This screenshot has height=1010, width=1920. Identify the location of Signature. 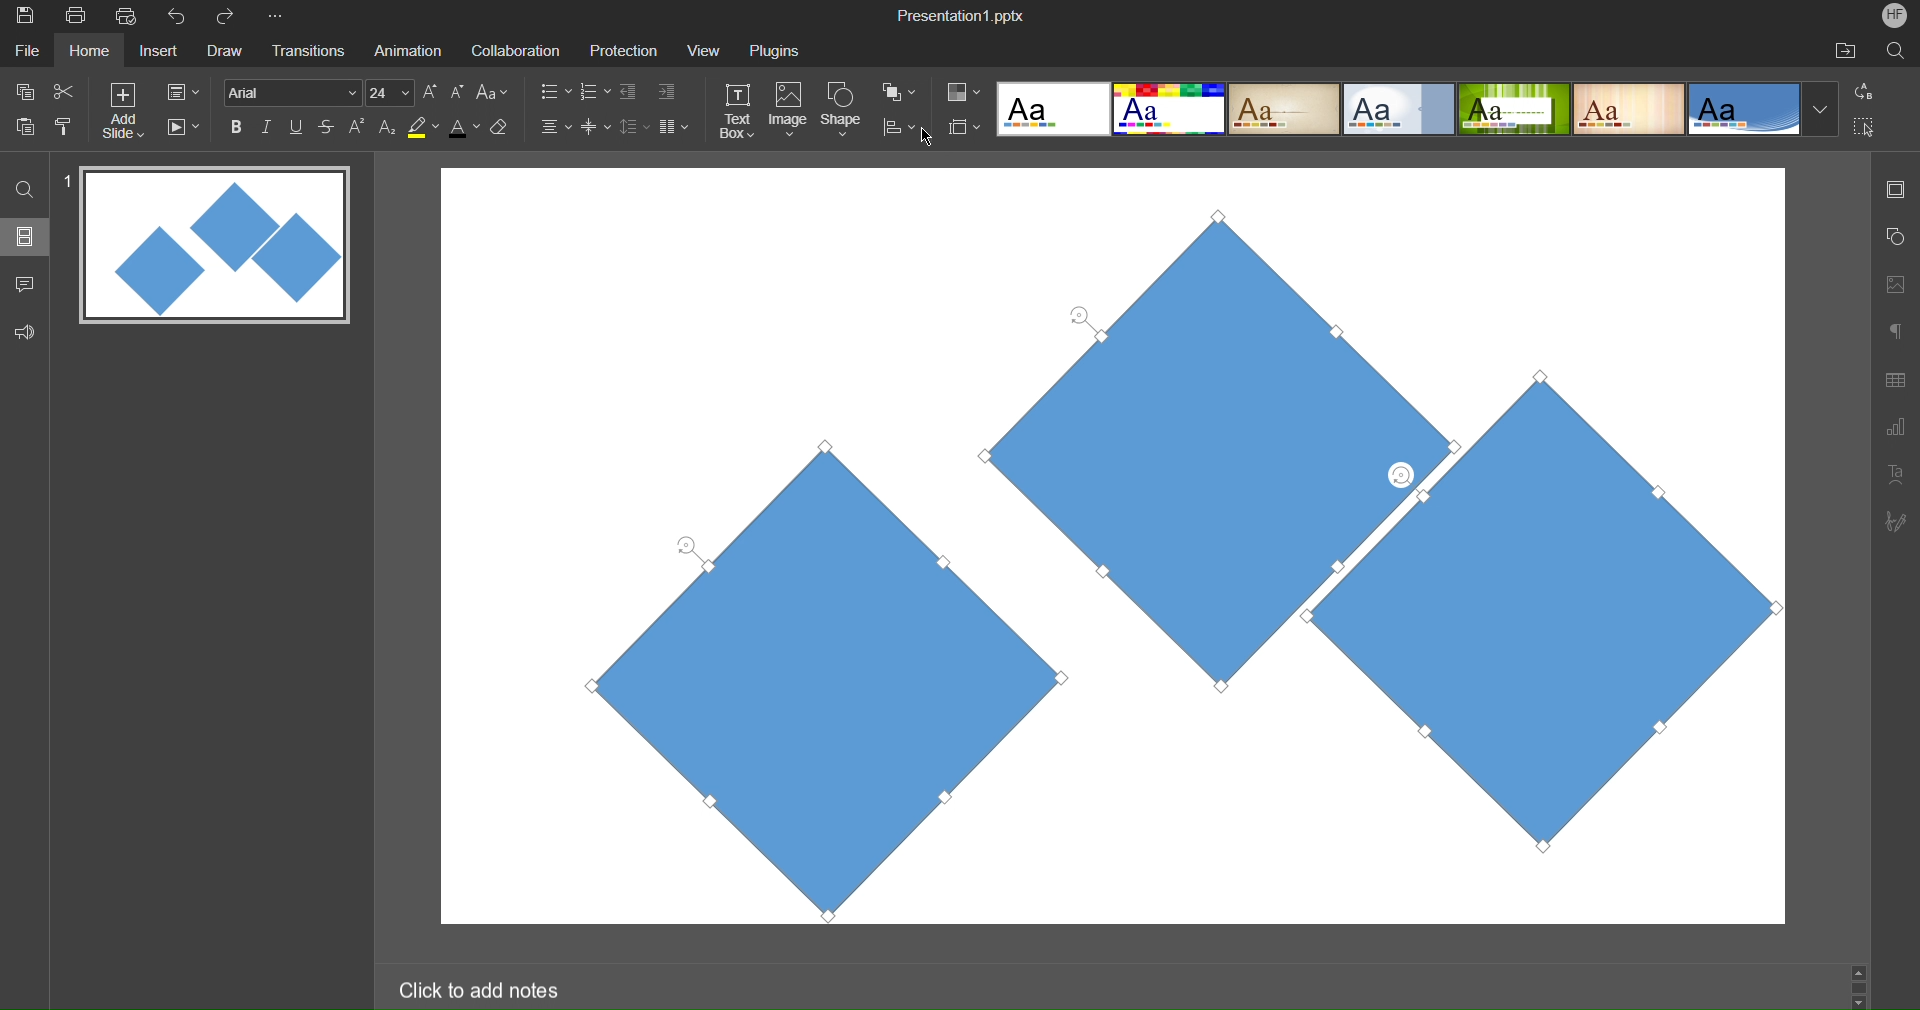
(1894, 521).